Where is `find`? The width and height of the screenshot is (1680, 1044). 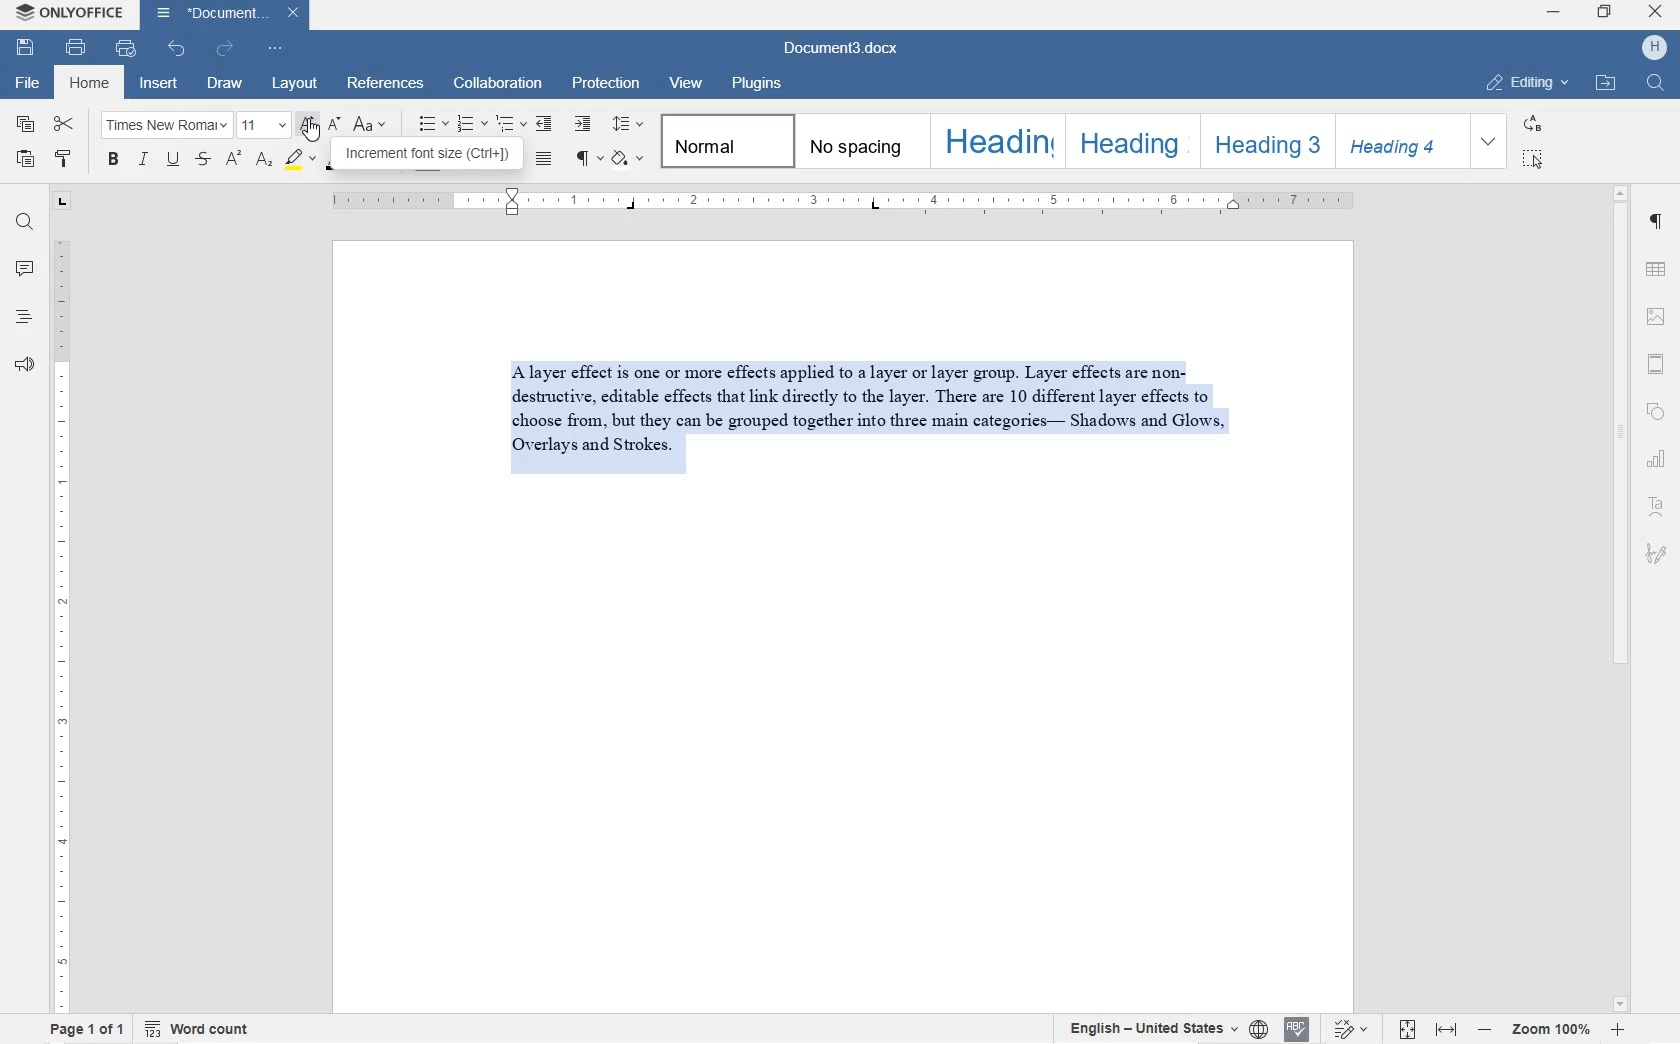 find is located at coordinates (25, 226).